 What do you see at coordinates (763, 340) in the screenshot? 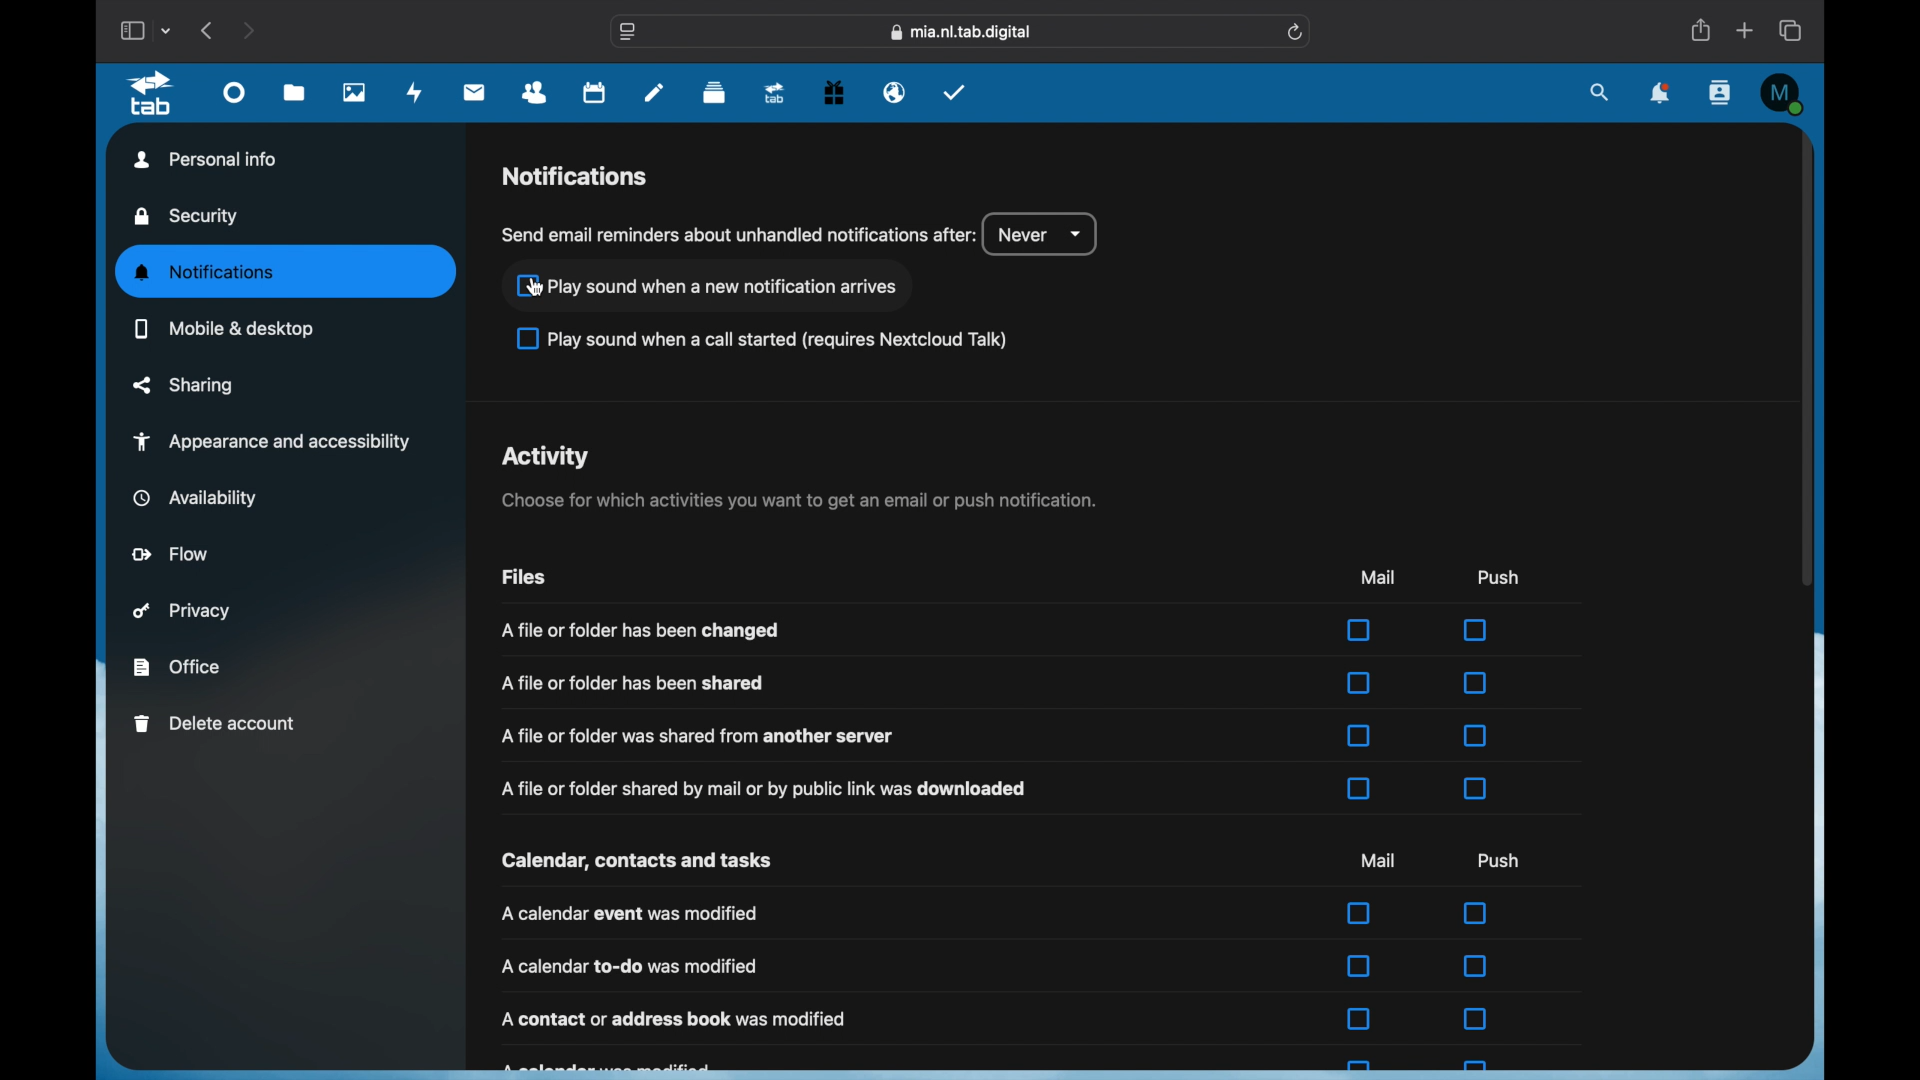
I see `checkbox` at bounding box center [763, 340].